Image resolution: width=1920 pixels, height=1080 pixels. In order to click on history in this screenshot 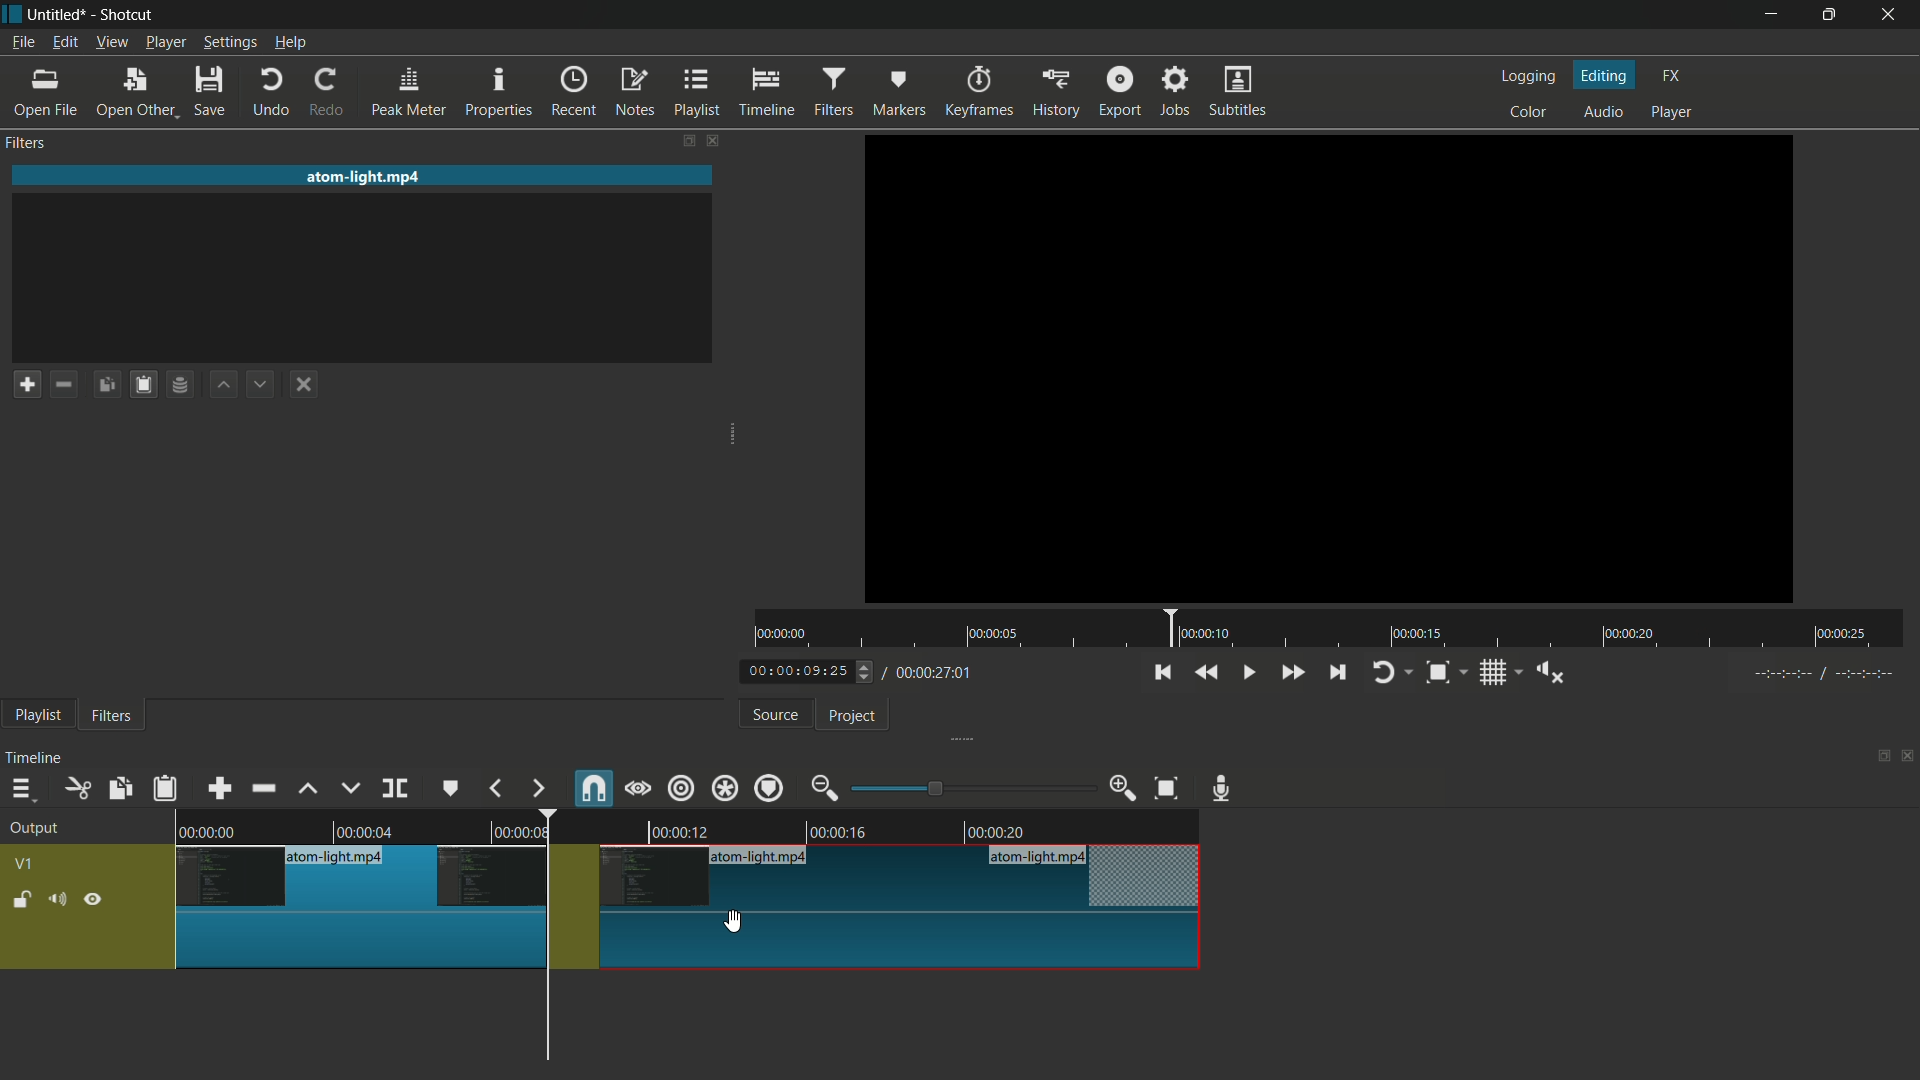, I will do `click(1053, 93)`.